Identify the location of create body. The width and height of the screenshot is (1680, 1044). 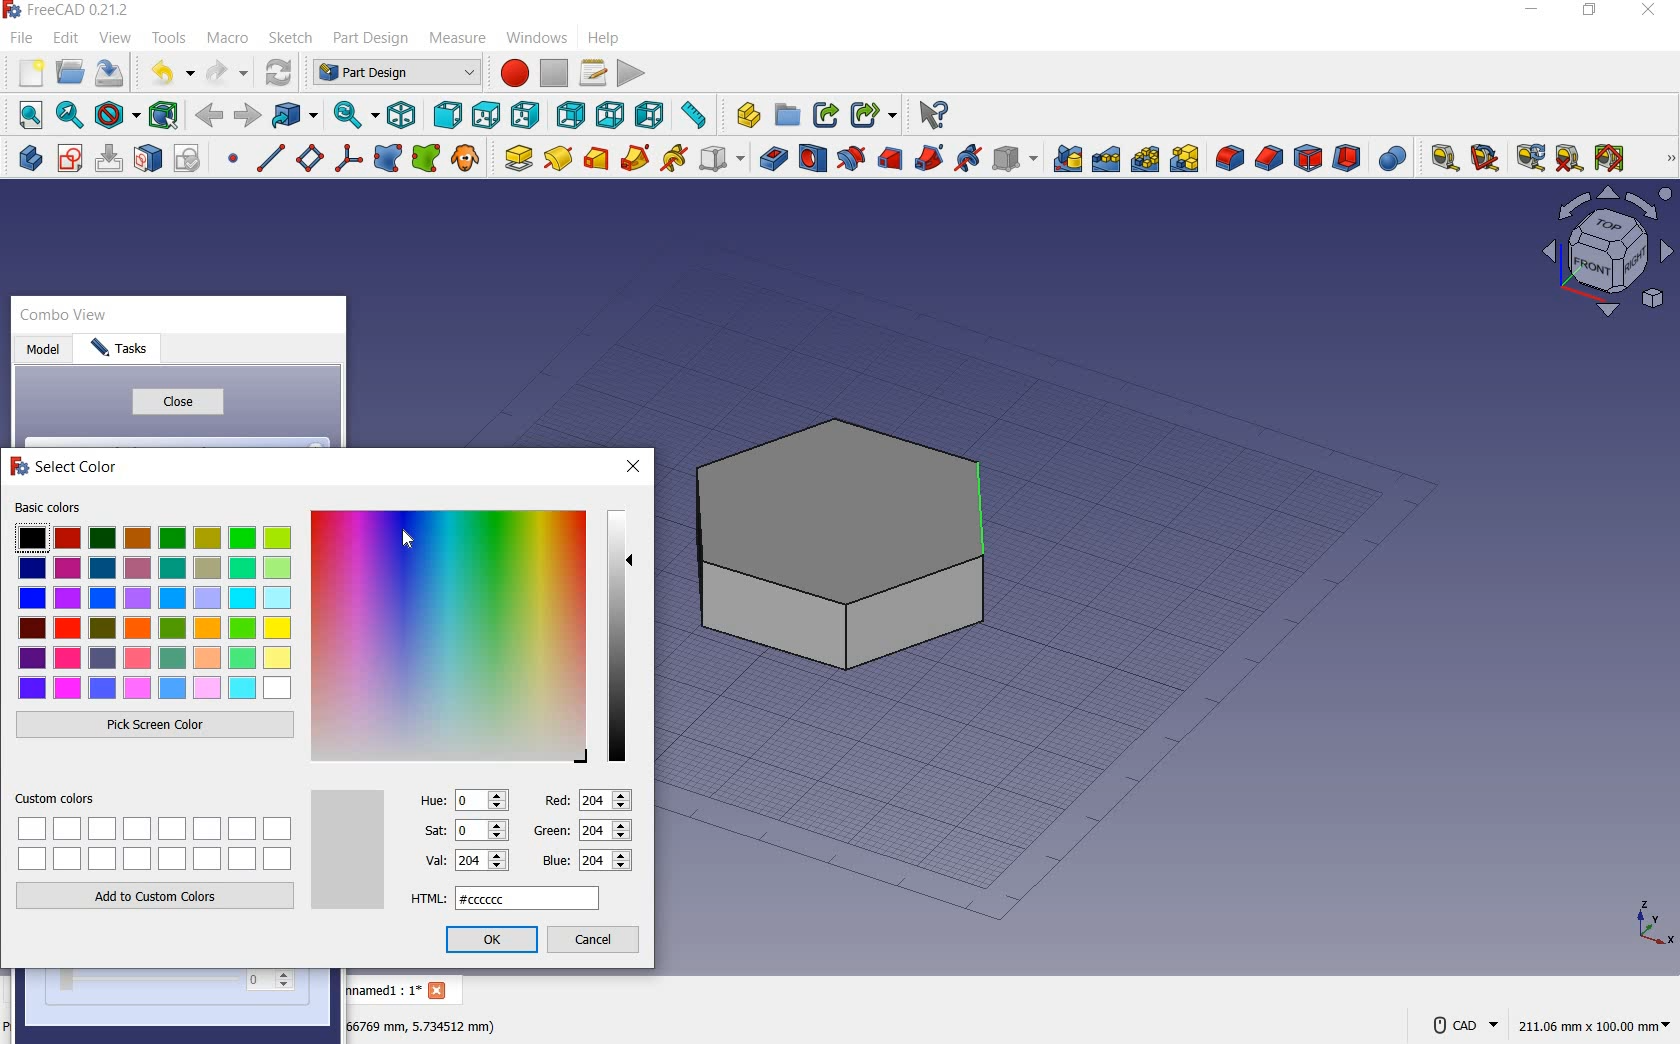
(26, 155).